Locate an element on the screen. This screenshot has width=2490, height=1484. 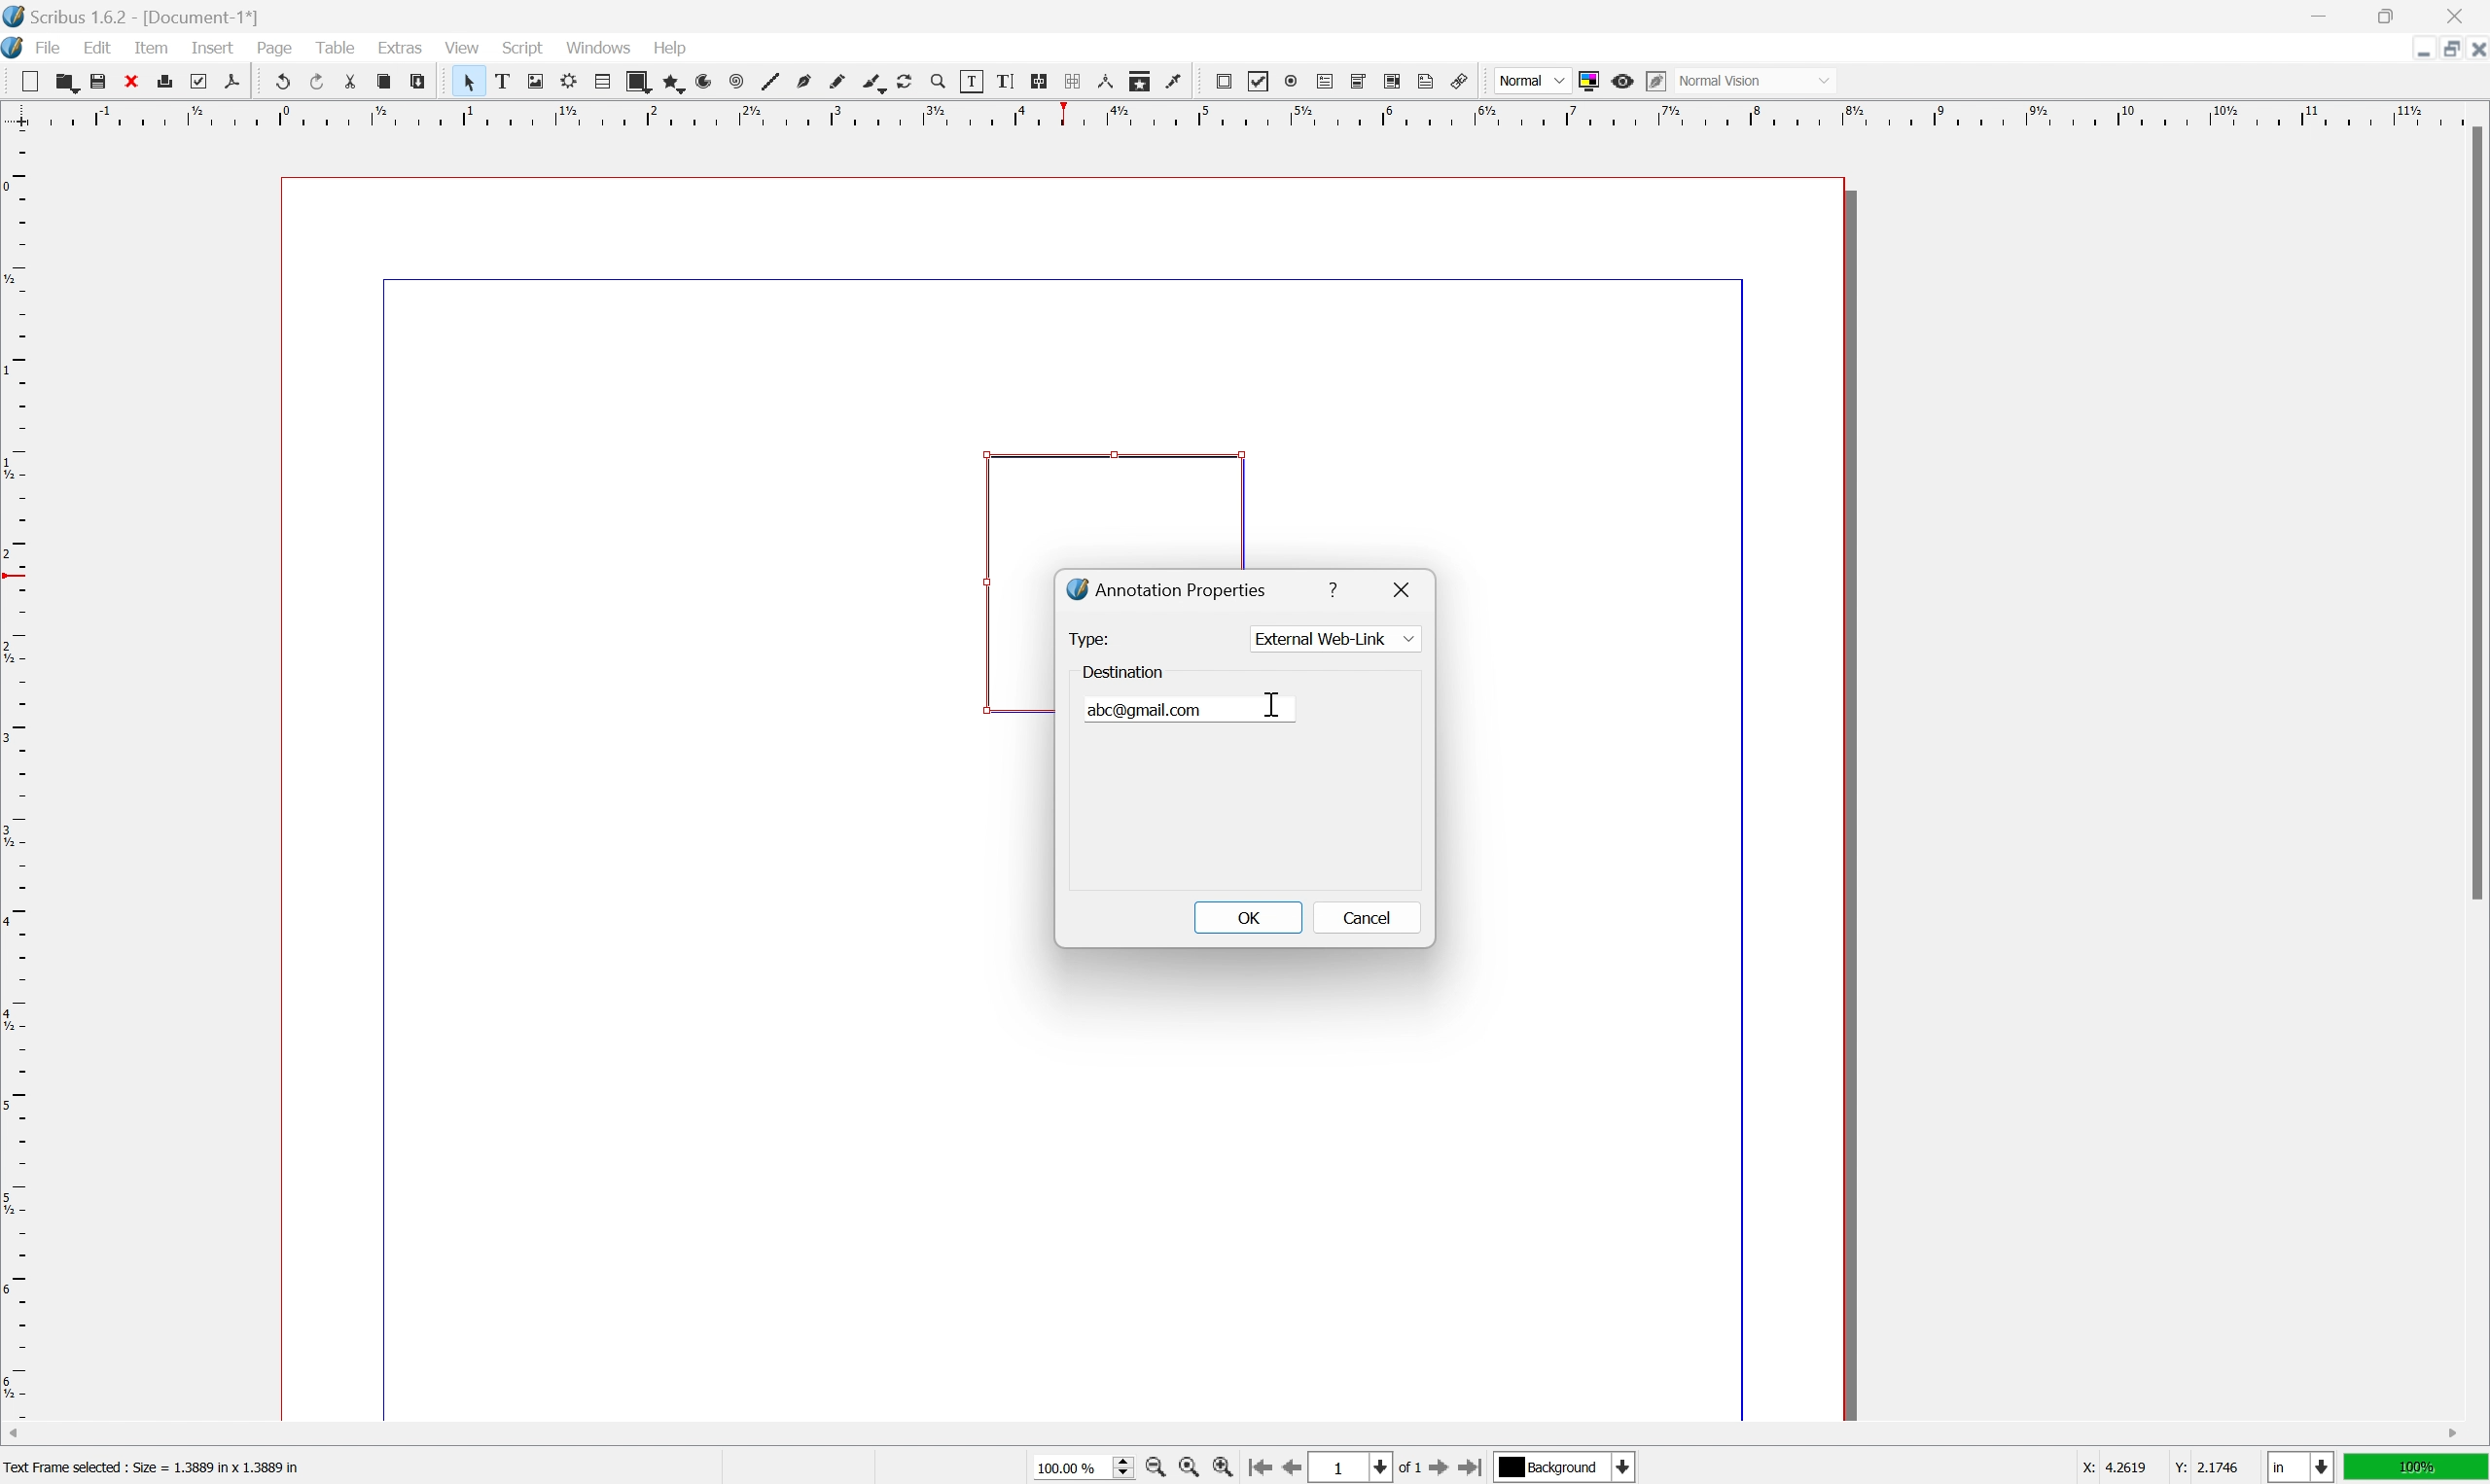
pdf text field is located at coordinates (1325, 81).